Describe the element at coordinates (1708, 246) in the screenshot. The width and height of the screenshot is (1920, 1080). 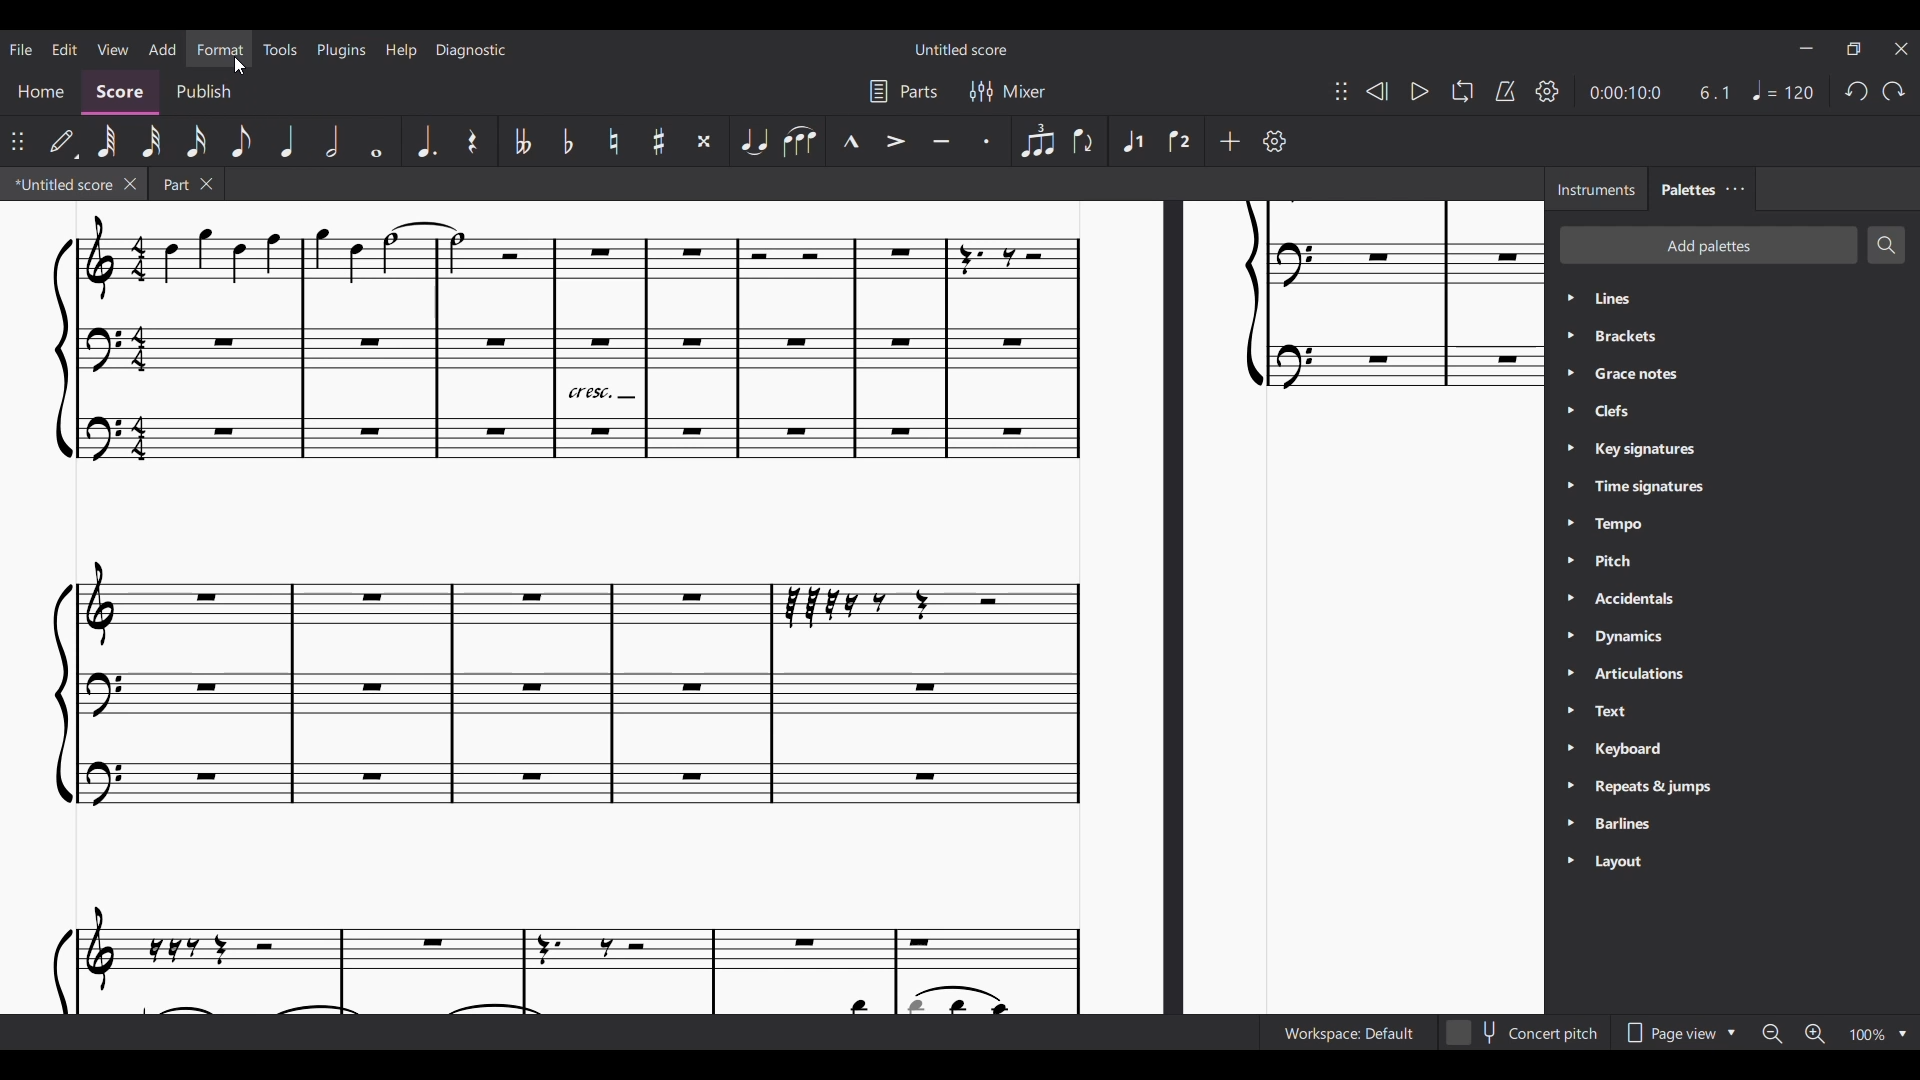
I see `Add palette` at that location.